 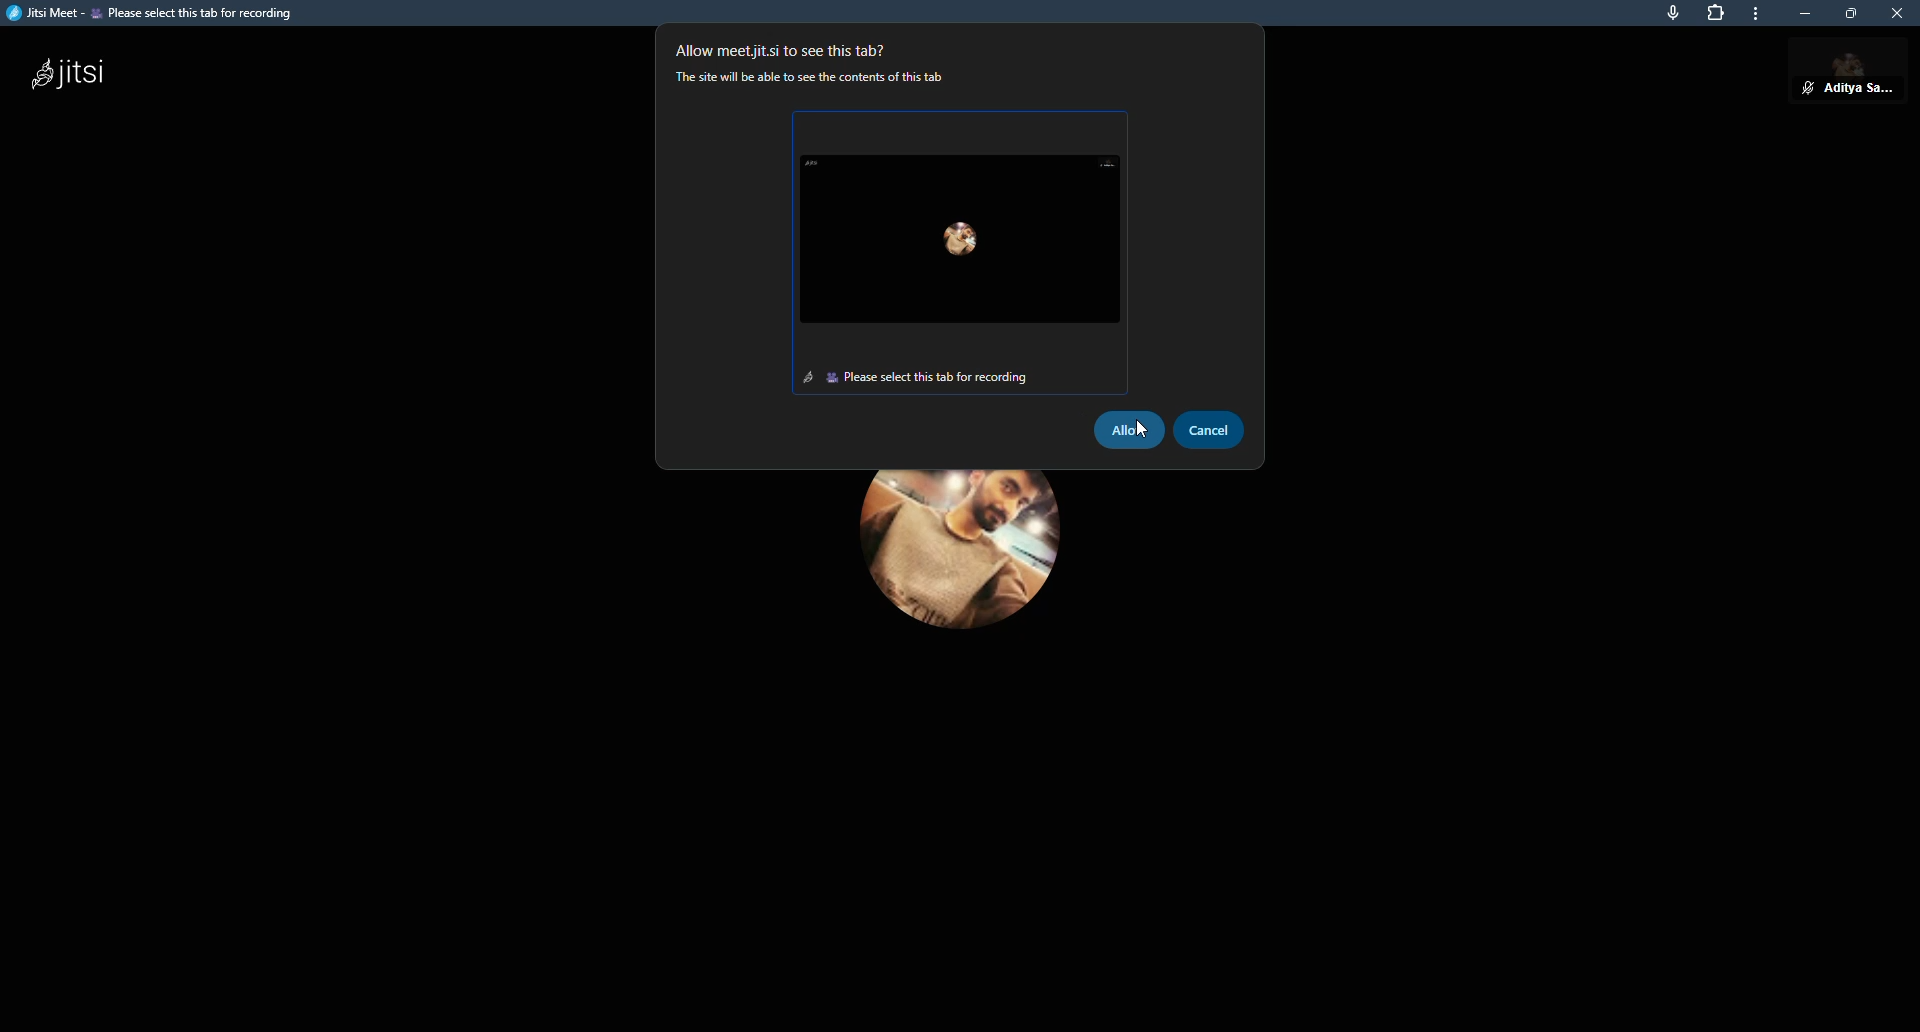 What do you see at coordinates (1804, 12) in the screenshot?
I see `minimize` at bounding box center [1804, 12].